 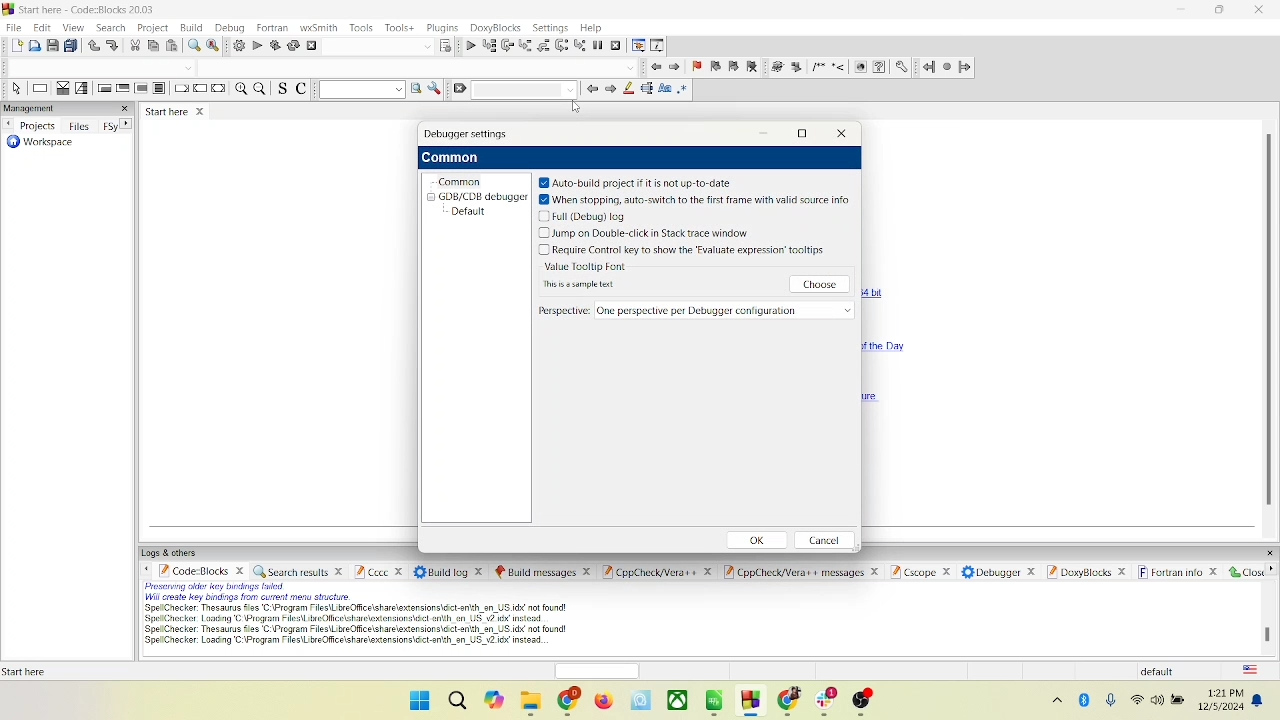 What do you see at coordinates (34, 124) in the screenshot?
I see `projects` at bounding box center [34, 124].